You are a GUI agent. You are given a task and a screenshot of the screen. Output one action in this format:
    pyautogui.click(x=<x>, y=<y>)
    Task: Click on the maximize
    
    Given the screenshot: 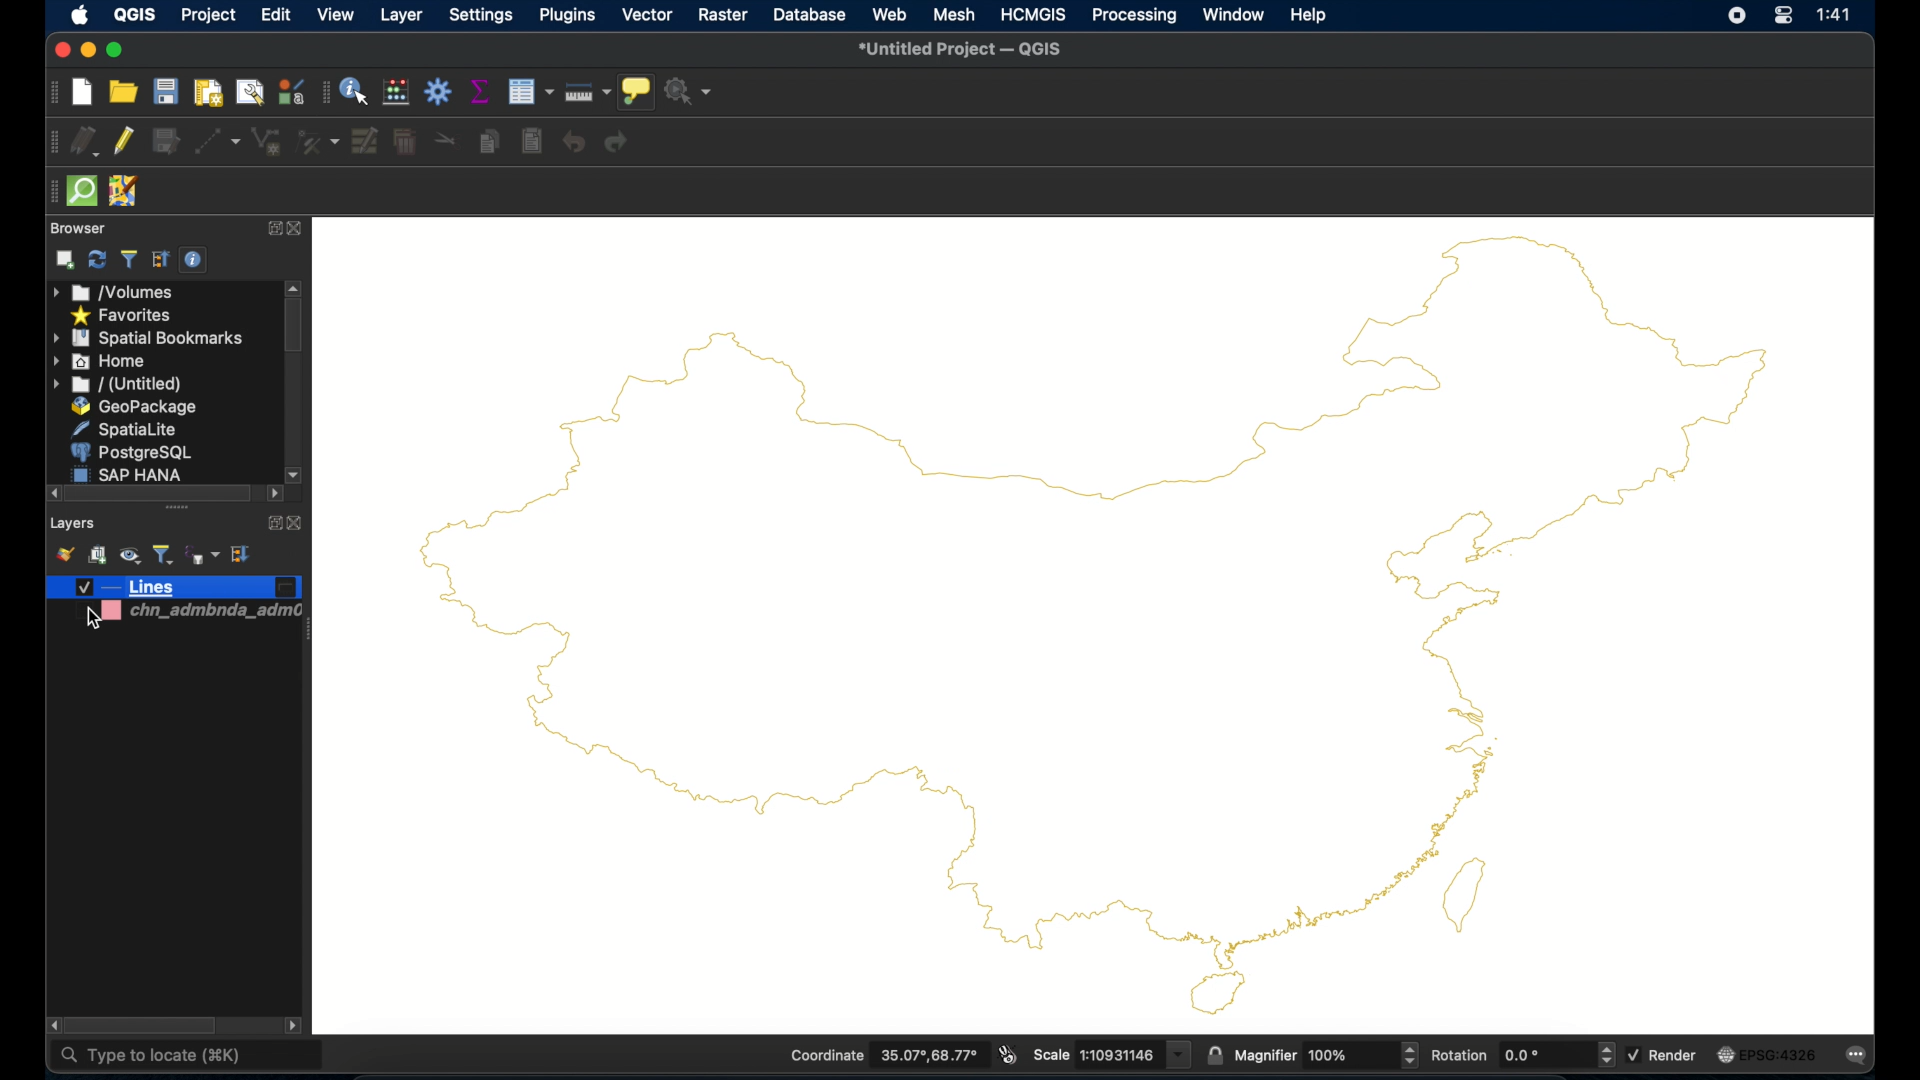 What is the action you would take?
    pyautogui.click(x=117, y=50)
    